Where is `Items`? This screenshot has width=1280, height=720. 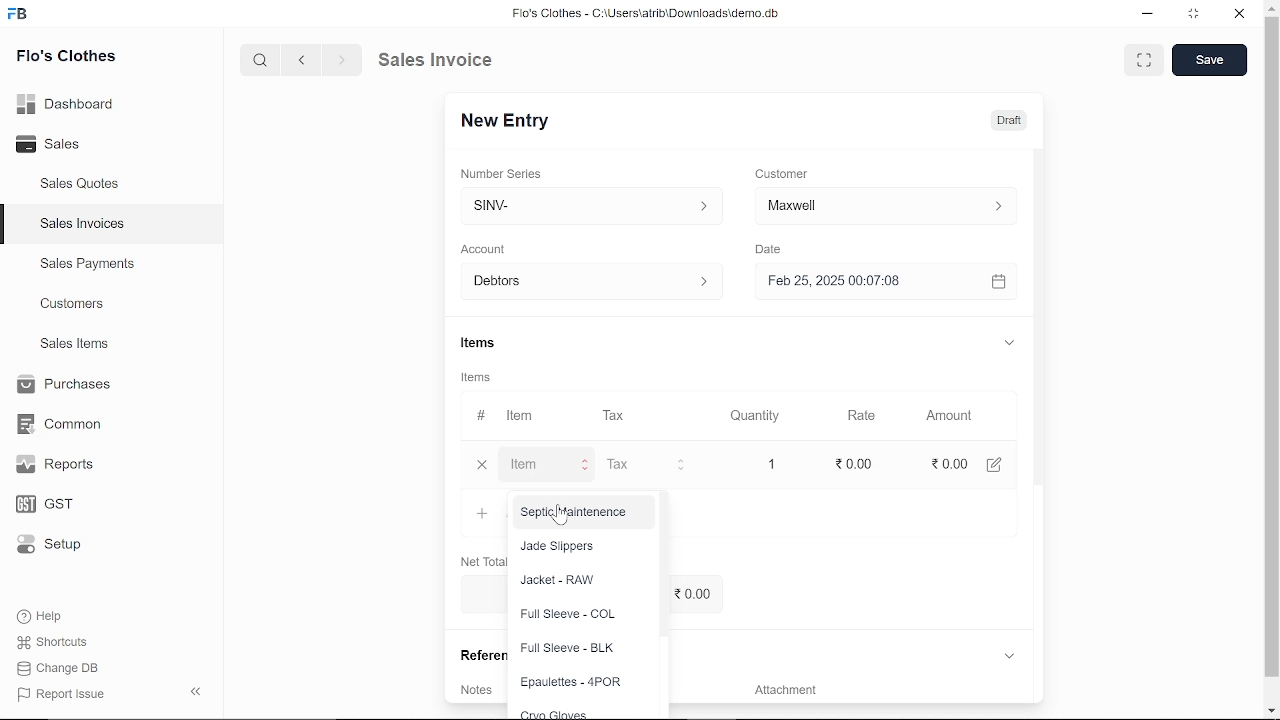
Items is located at coordinates (487, 376).